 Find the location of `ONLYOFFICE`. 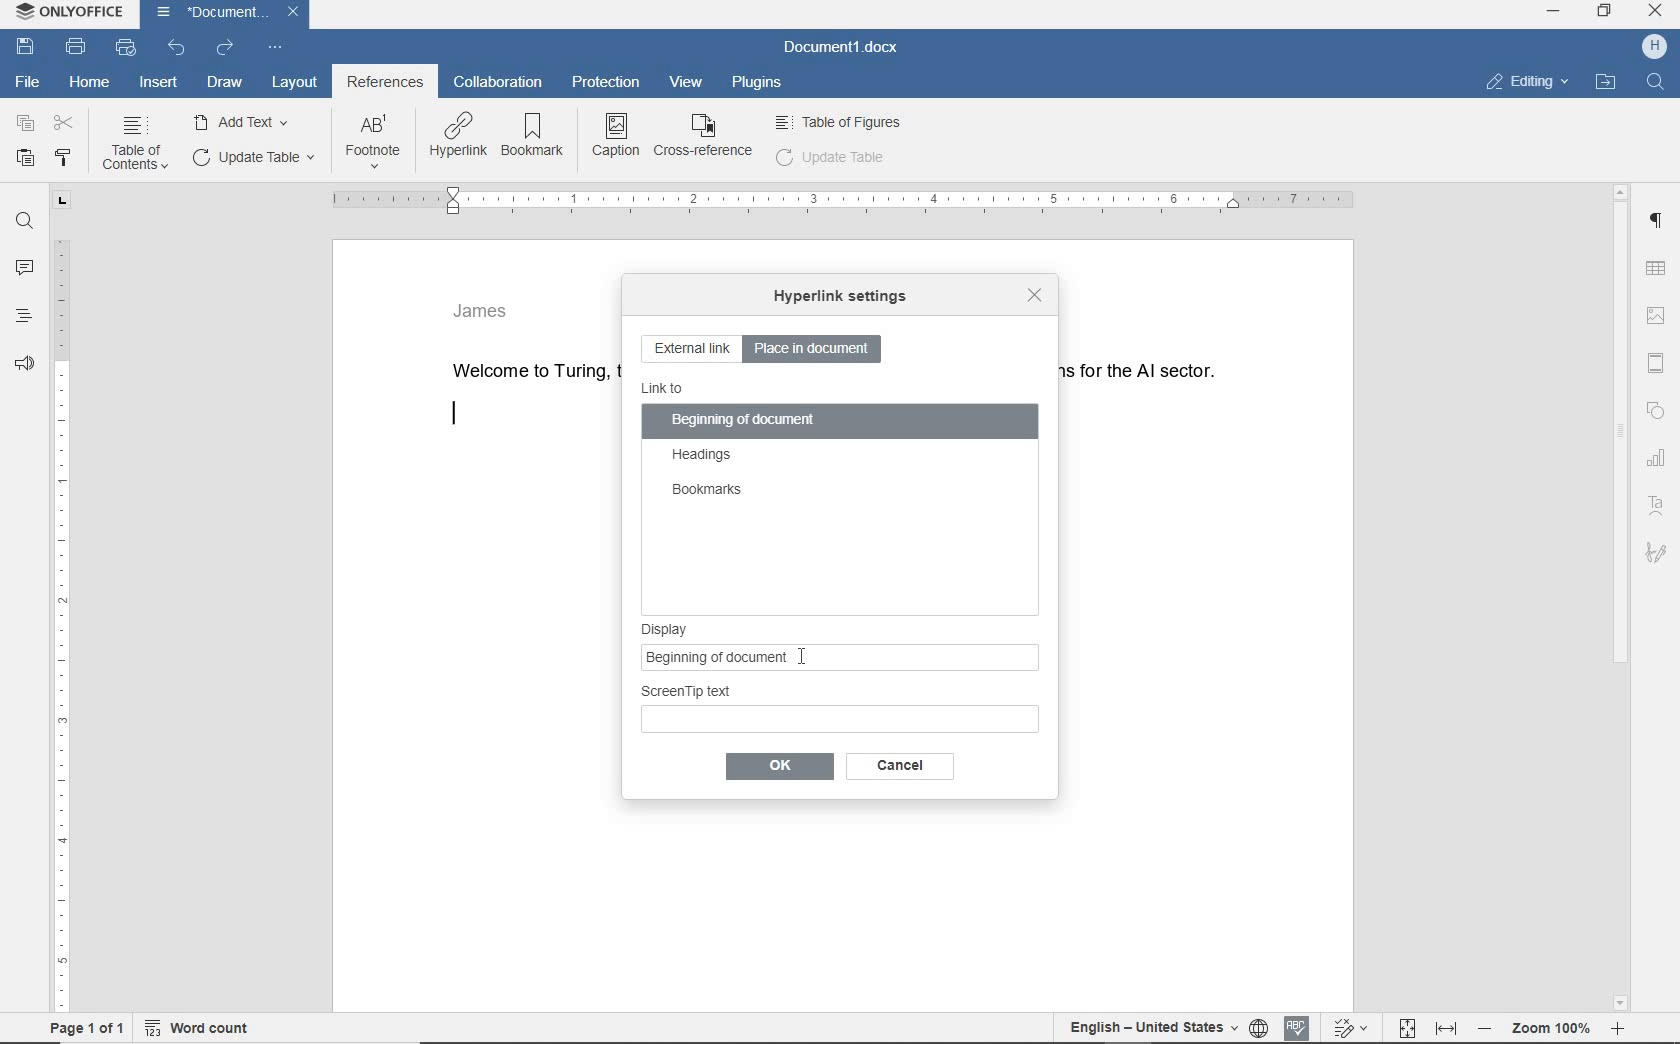

ONLYOFFICE is located at coordinates (67, 12).